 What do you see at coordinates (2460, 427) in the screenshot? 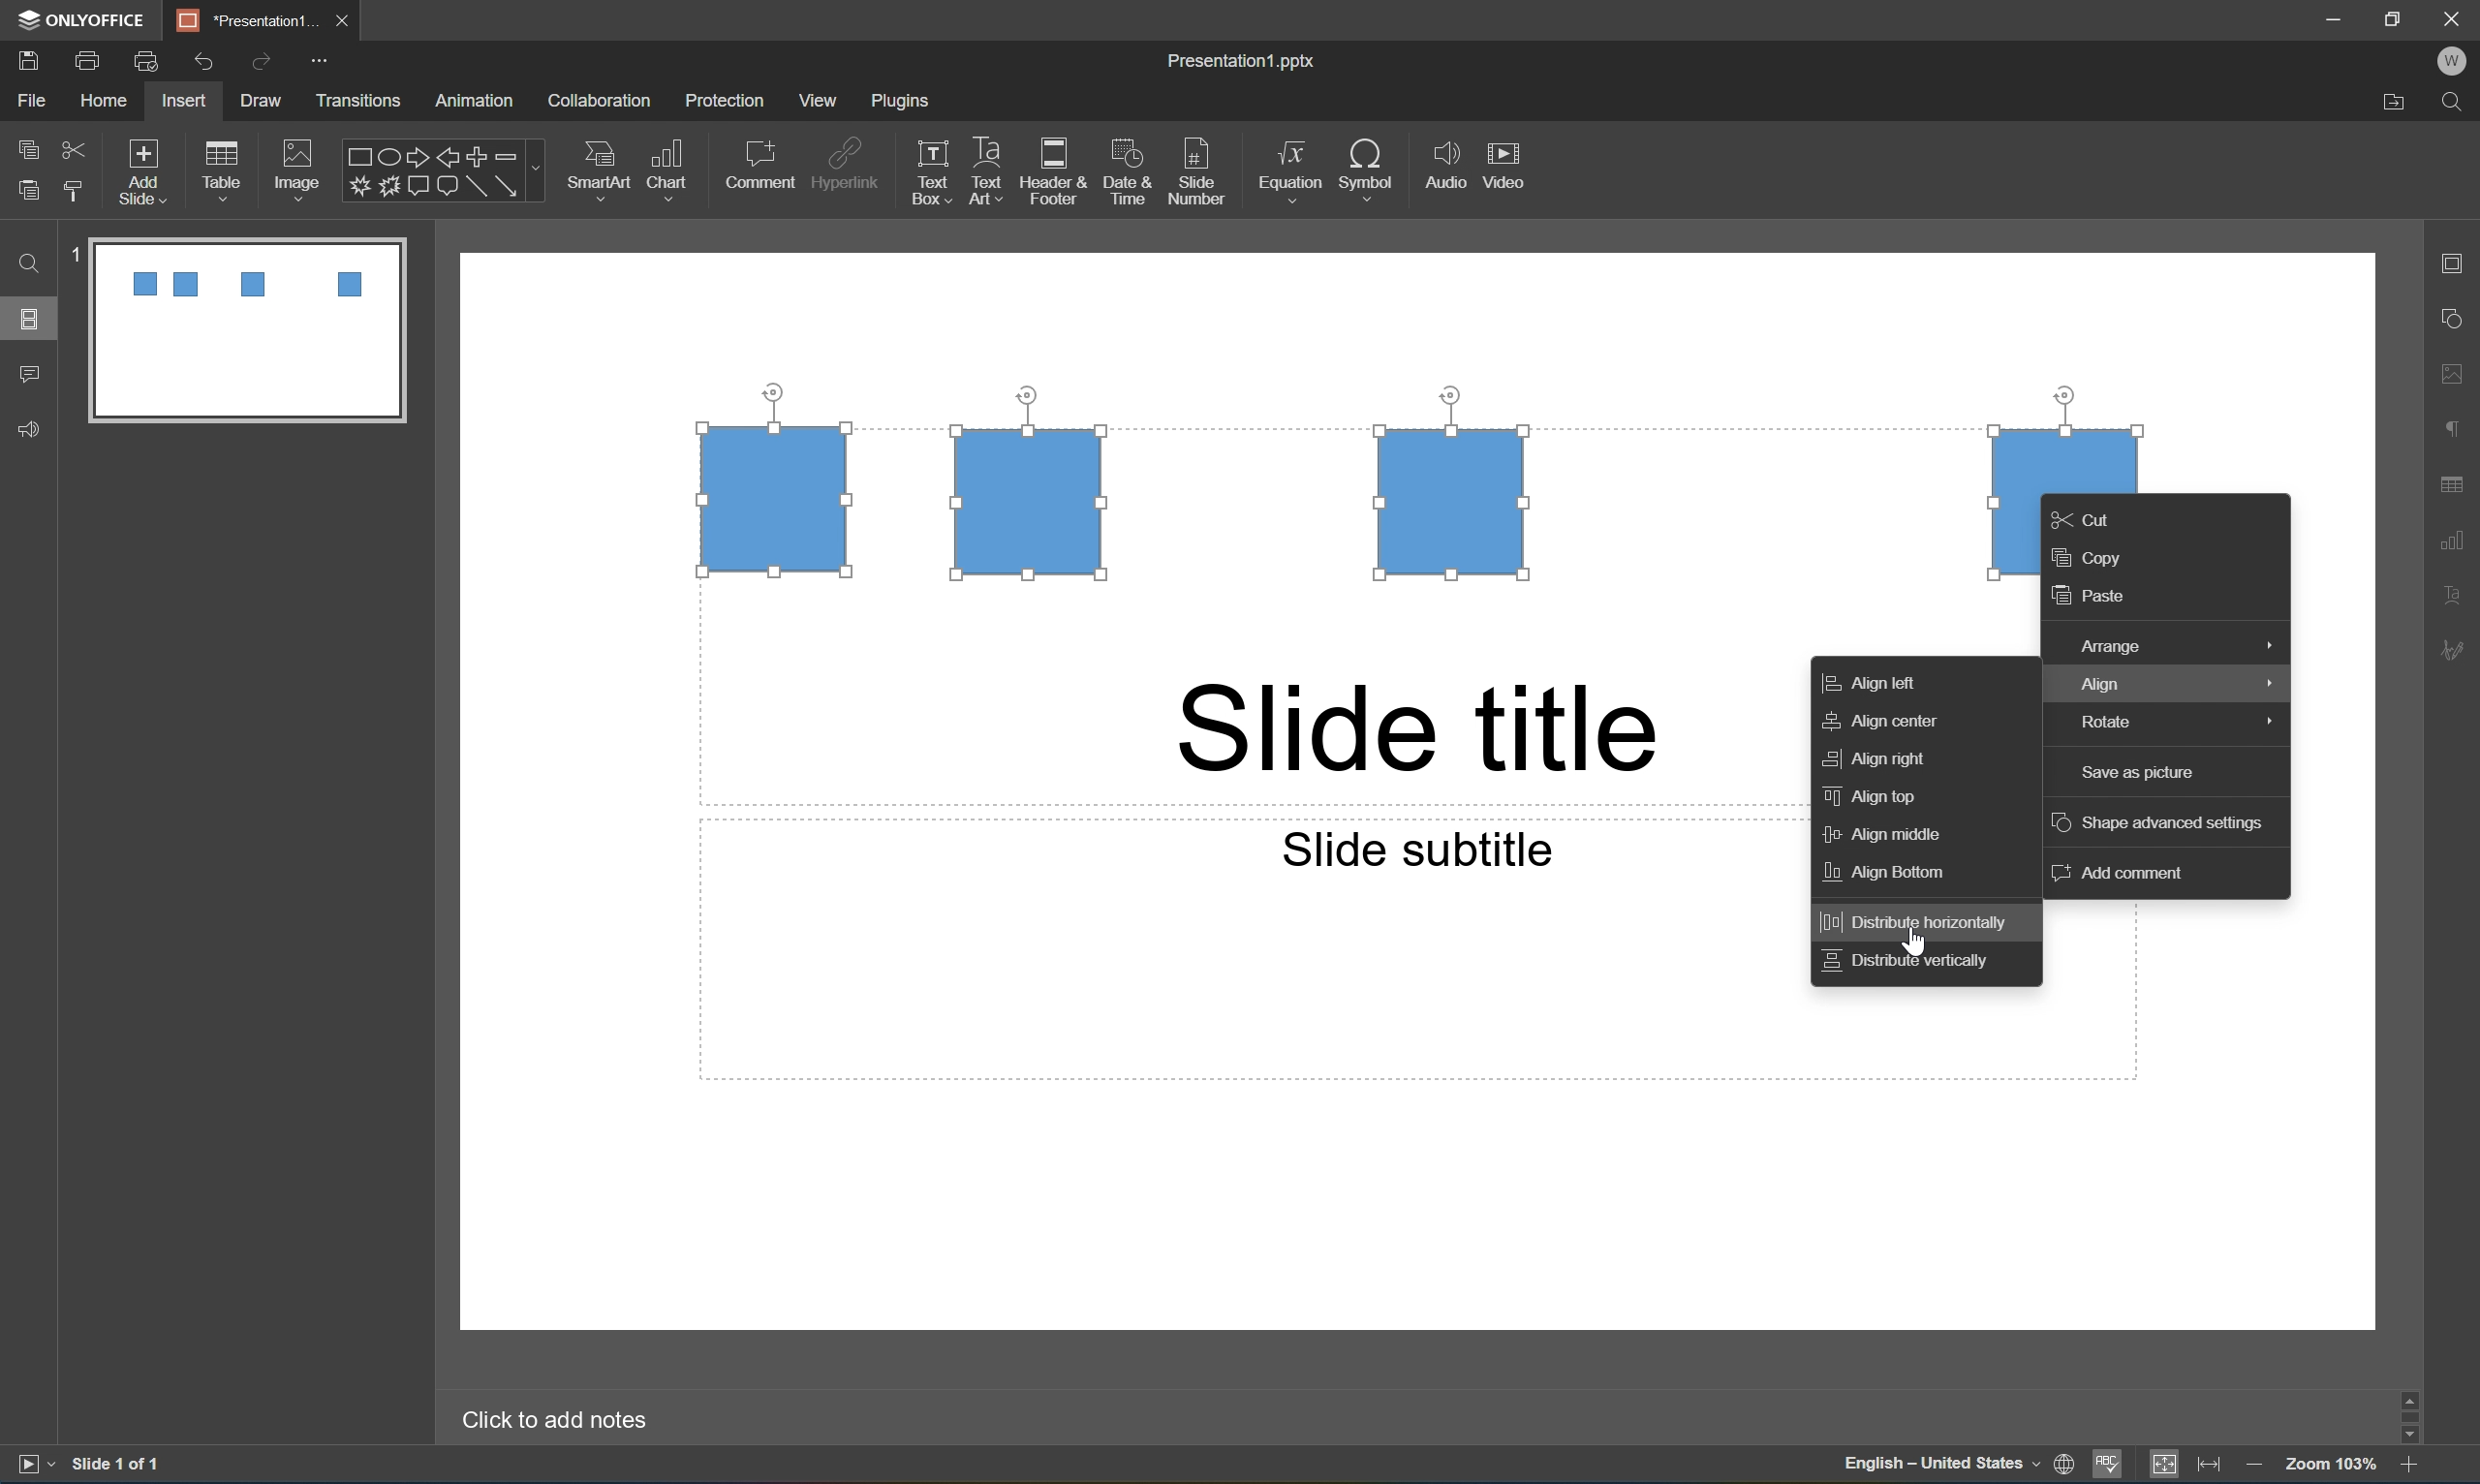
I see `paragraph settings` at bounding box center [2460, 427].